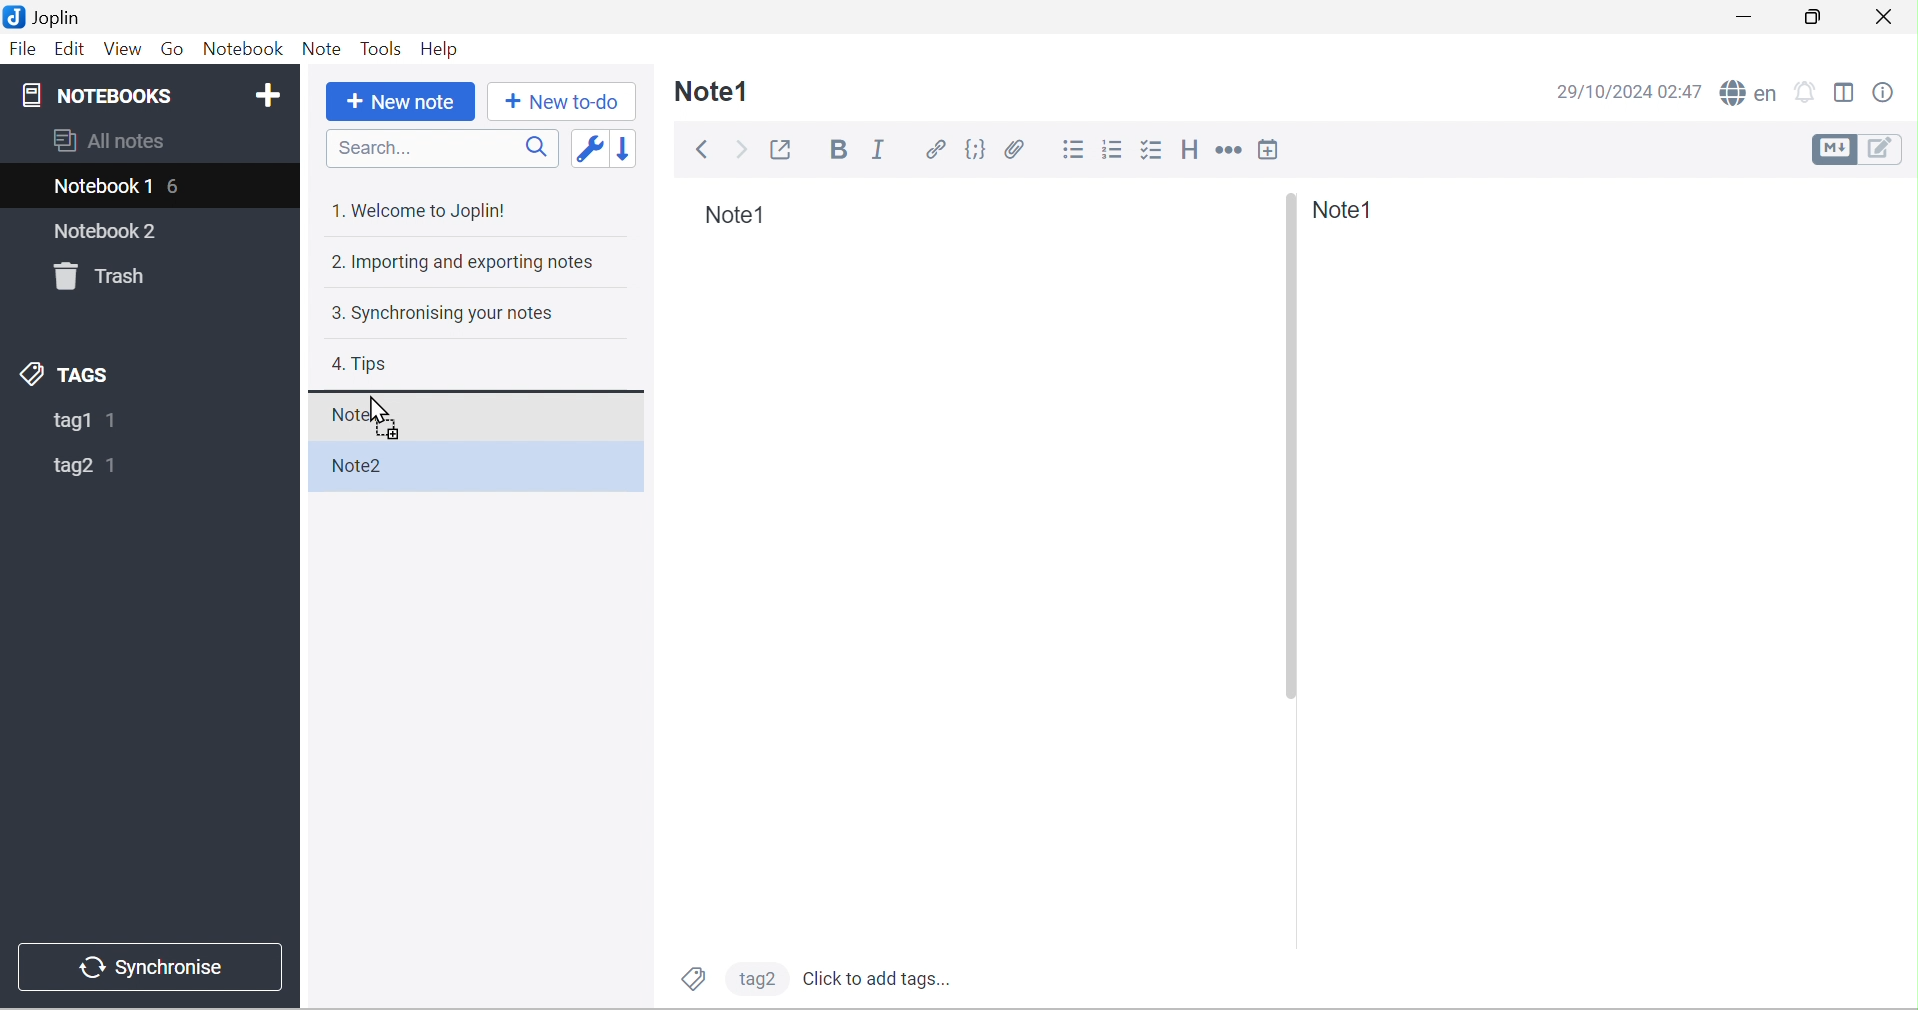  Describe the element at coordinates (624, 148) in the screenshot. I see `Reverse sort order` at that location.